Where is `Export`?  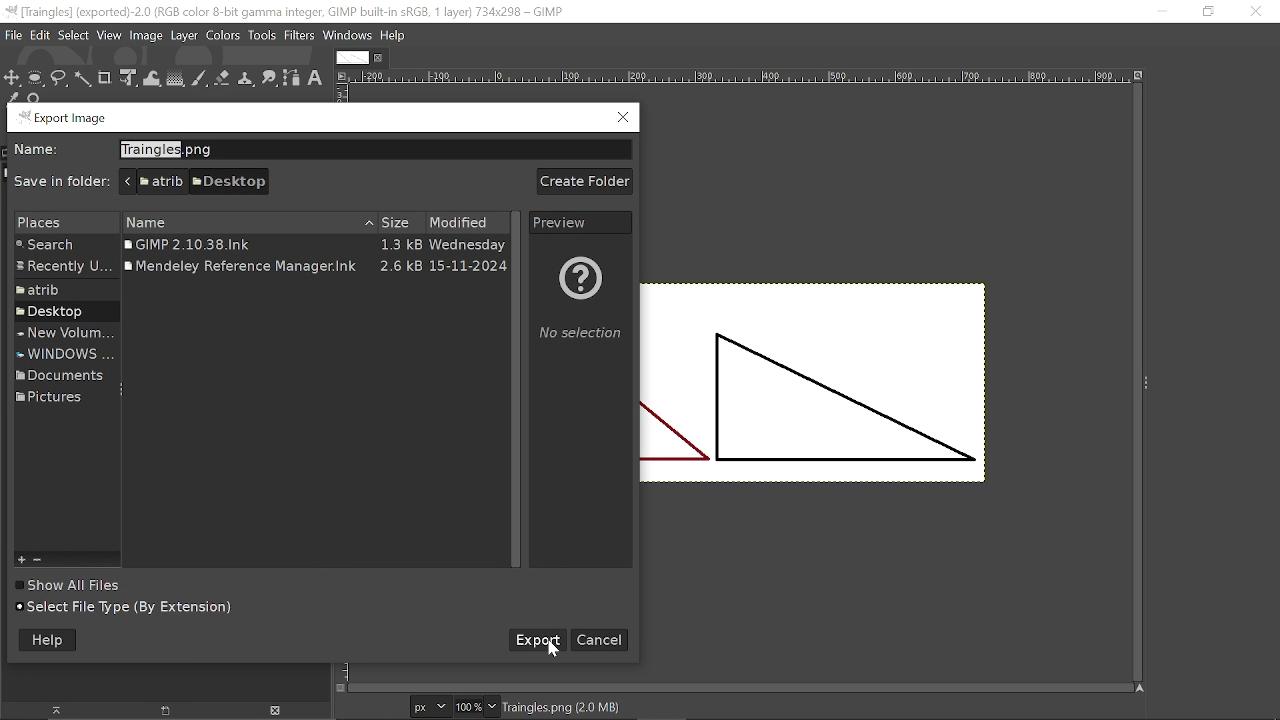
Export is located at coordinates (532, 642).